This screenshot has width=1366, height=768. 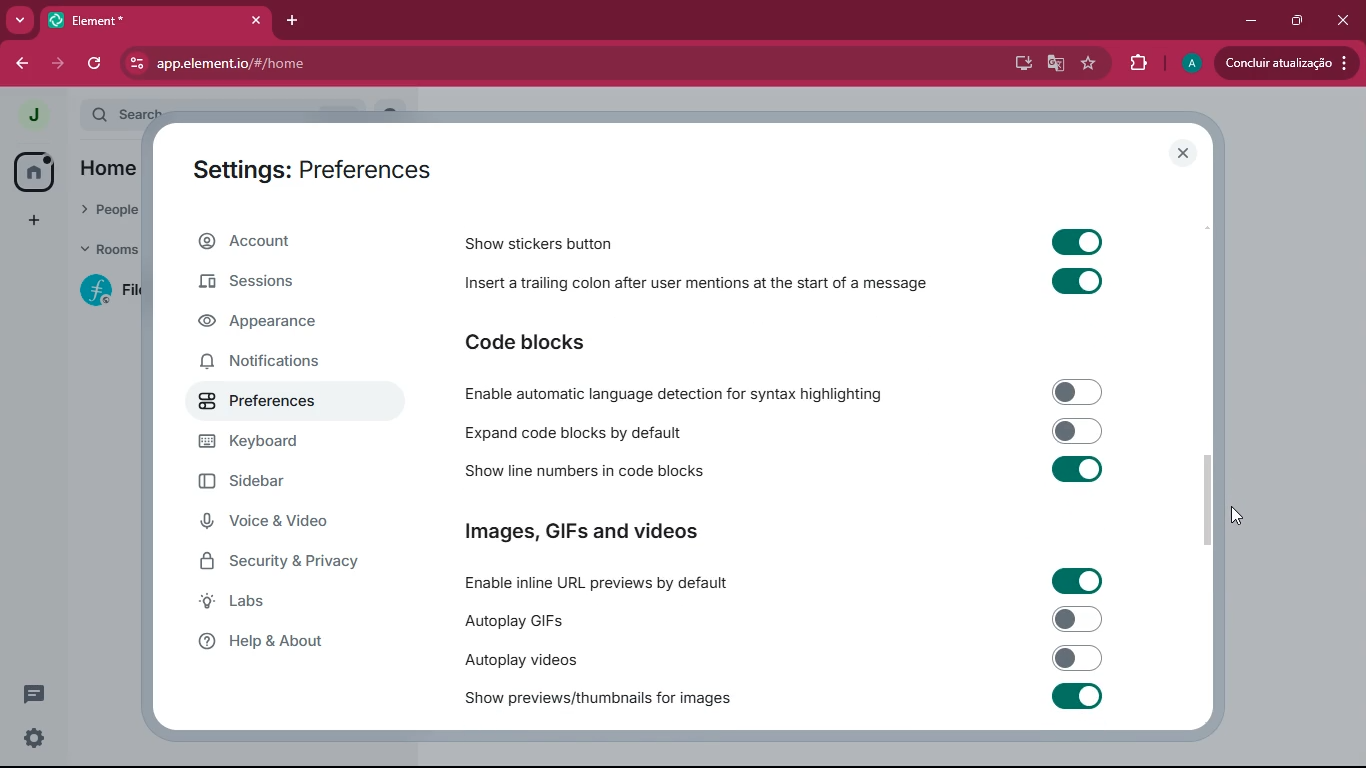 What do you see at coordinates (106, 290) in the screenshot?
I see `room` at bounding box center [106, 290].